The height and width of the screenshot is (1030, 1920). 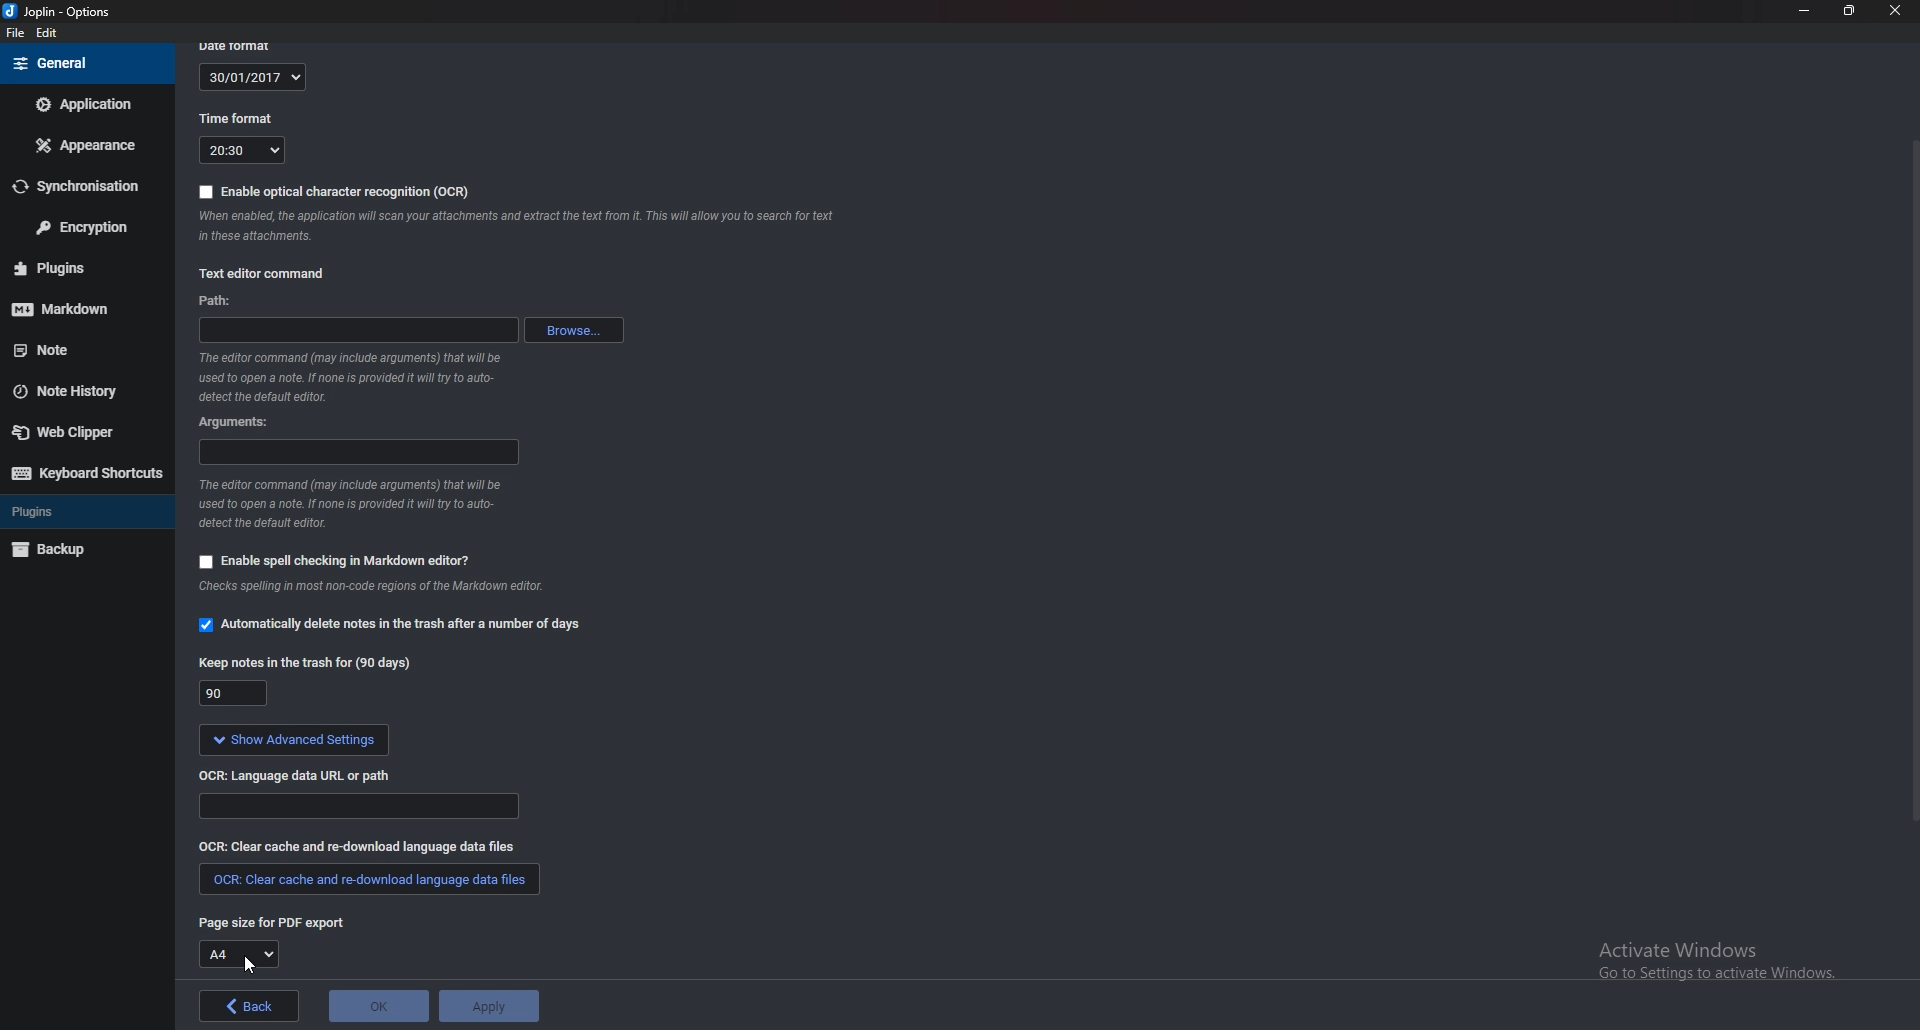 What do you see at coordinates (252, 78) in the screenshot?
I see `30/01/2017` at bounding box center [252, 78].